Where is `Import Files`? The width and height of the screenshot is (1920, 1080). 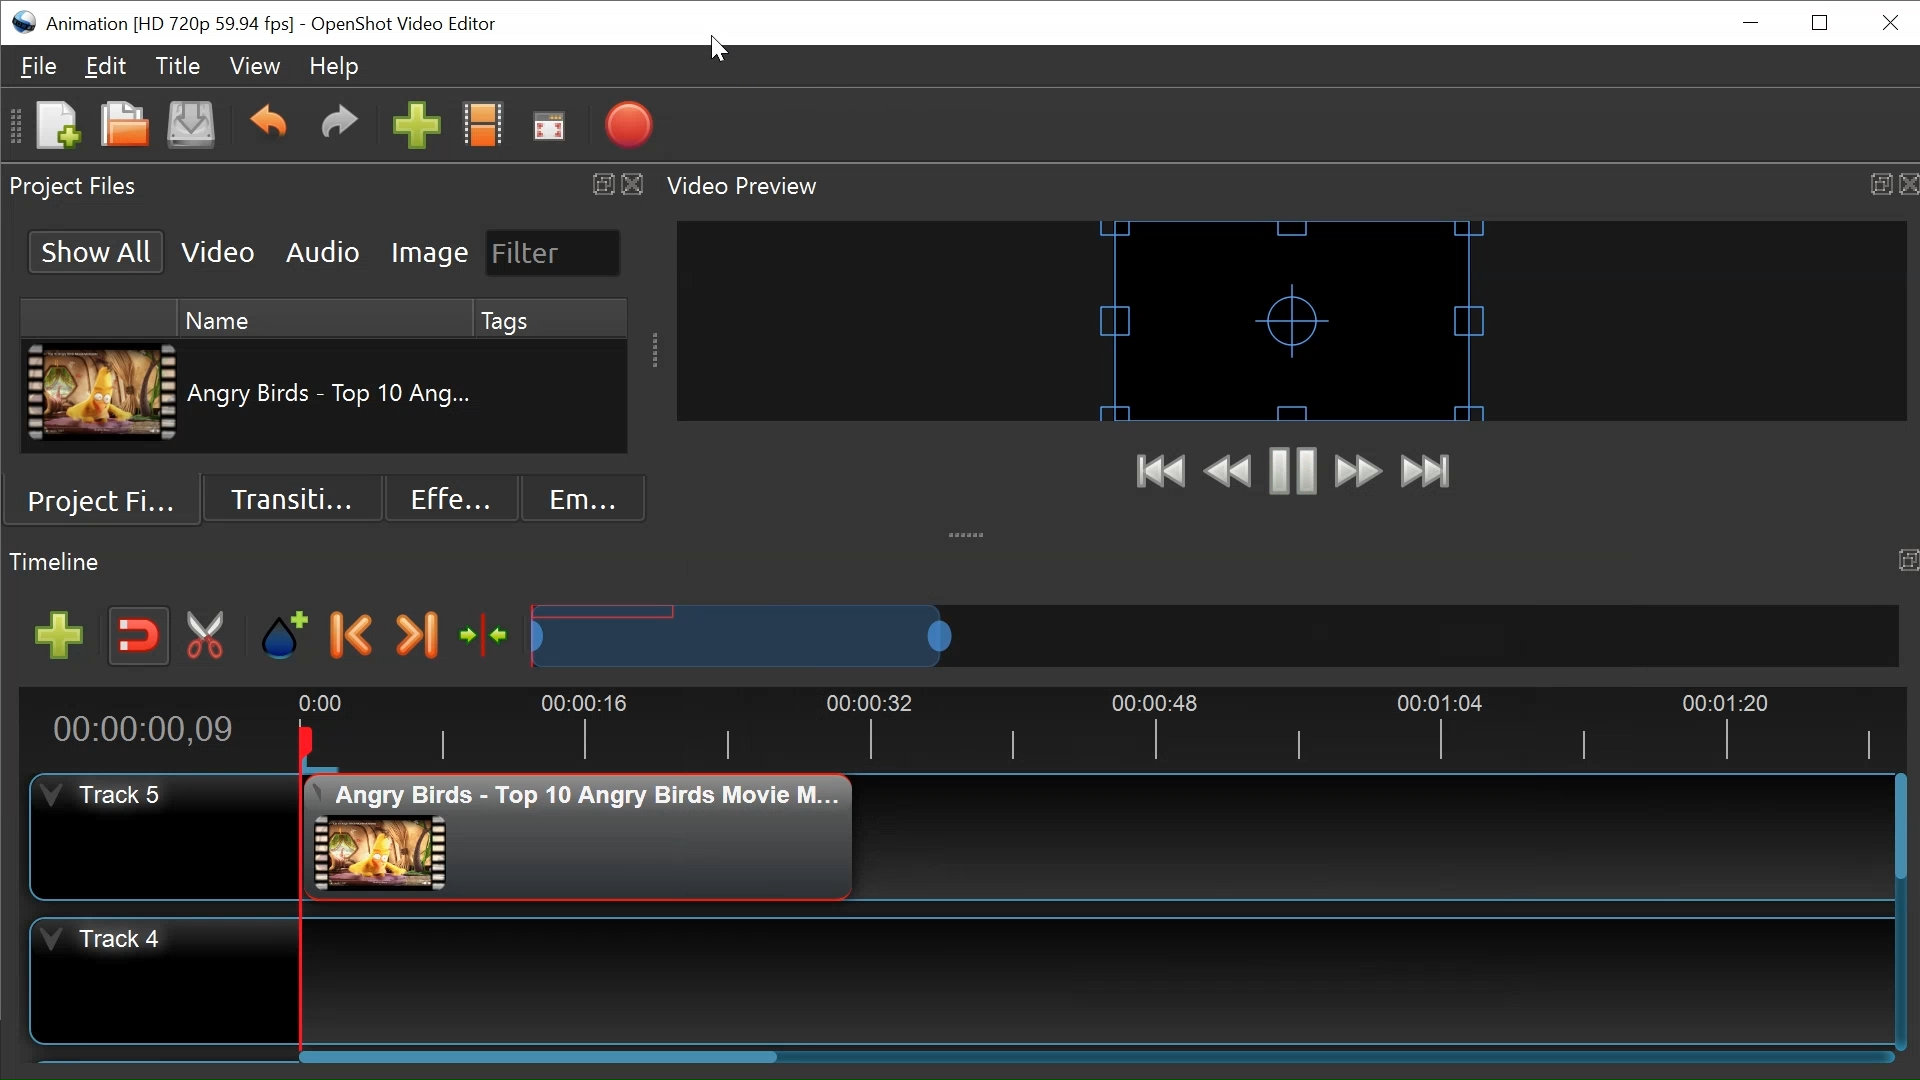
Import Files is located at coordinates (417, 124).